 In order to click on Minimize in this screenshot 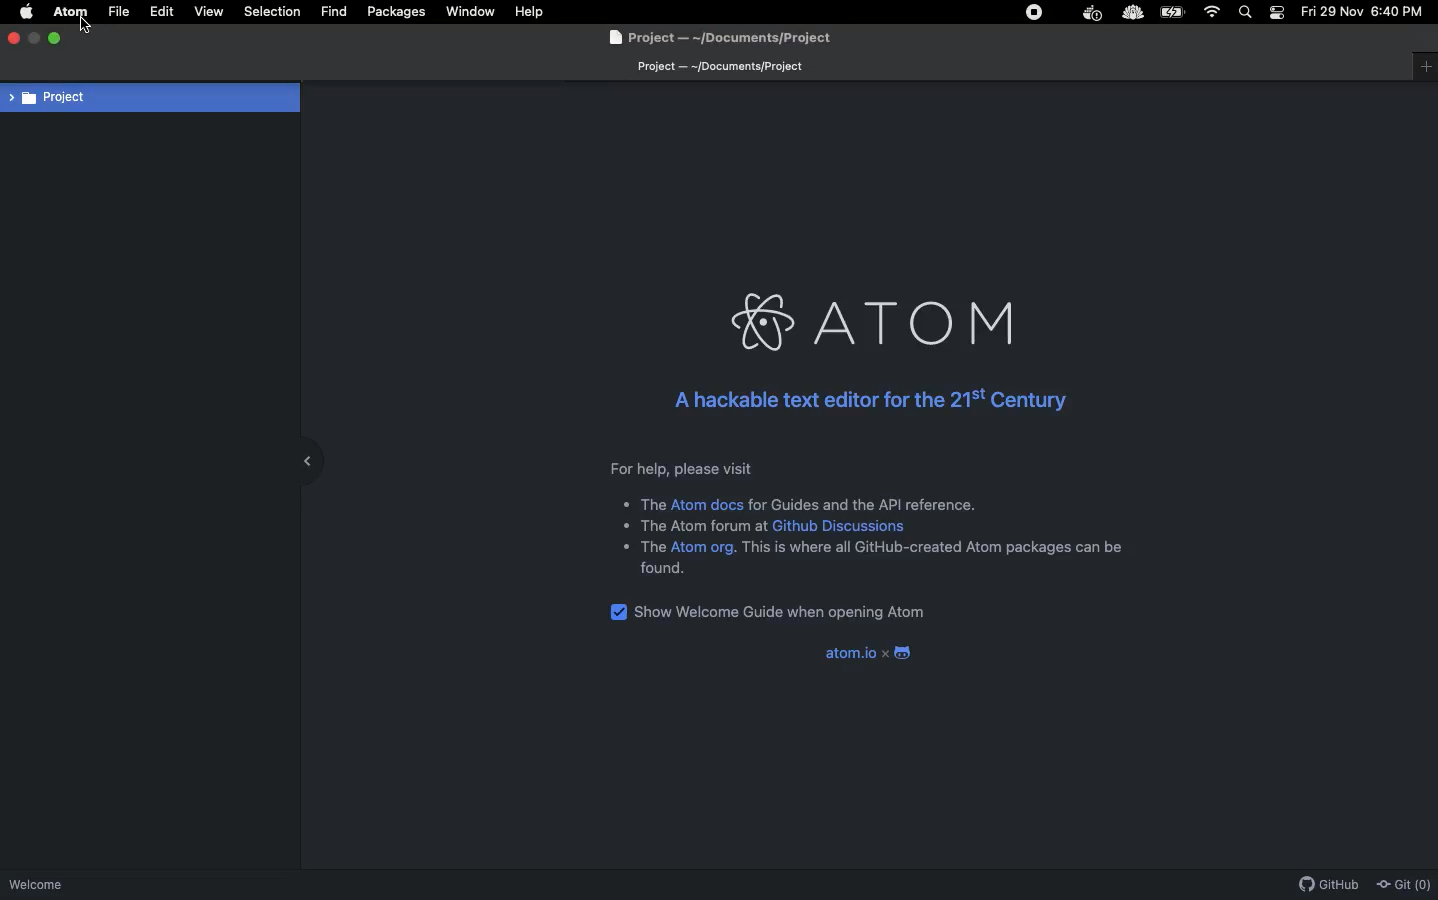, I will do `click(34, 36)`.